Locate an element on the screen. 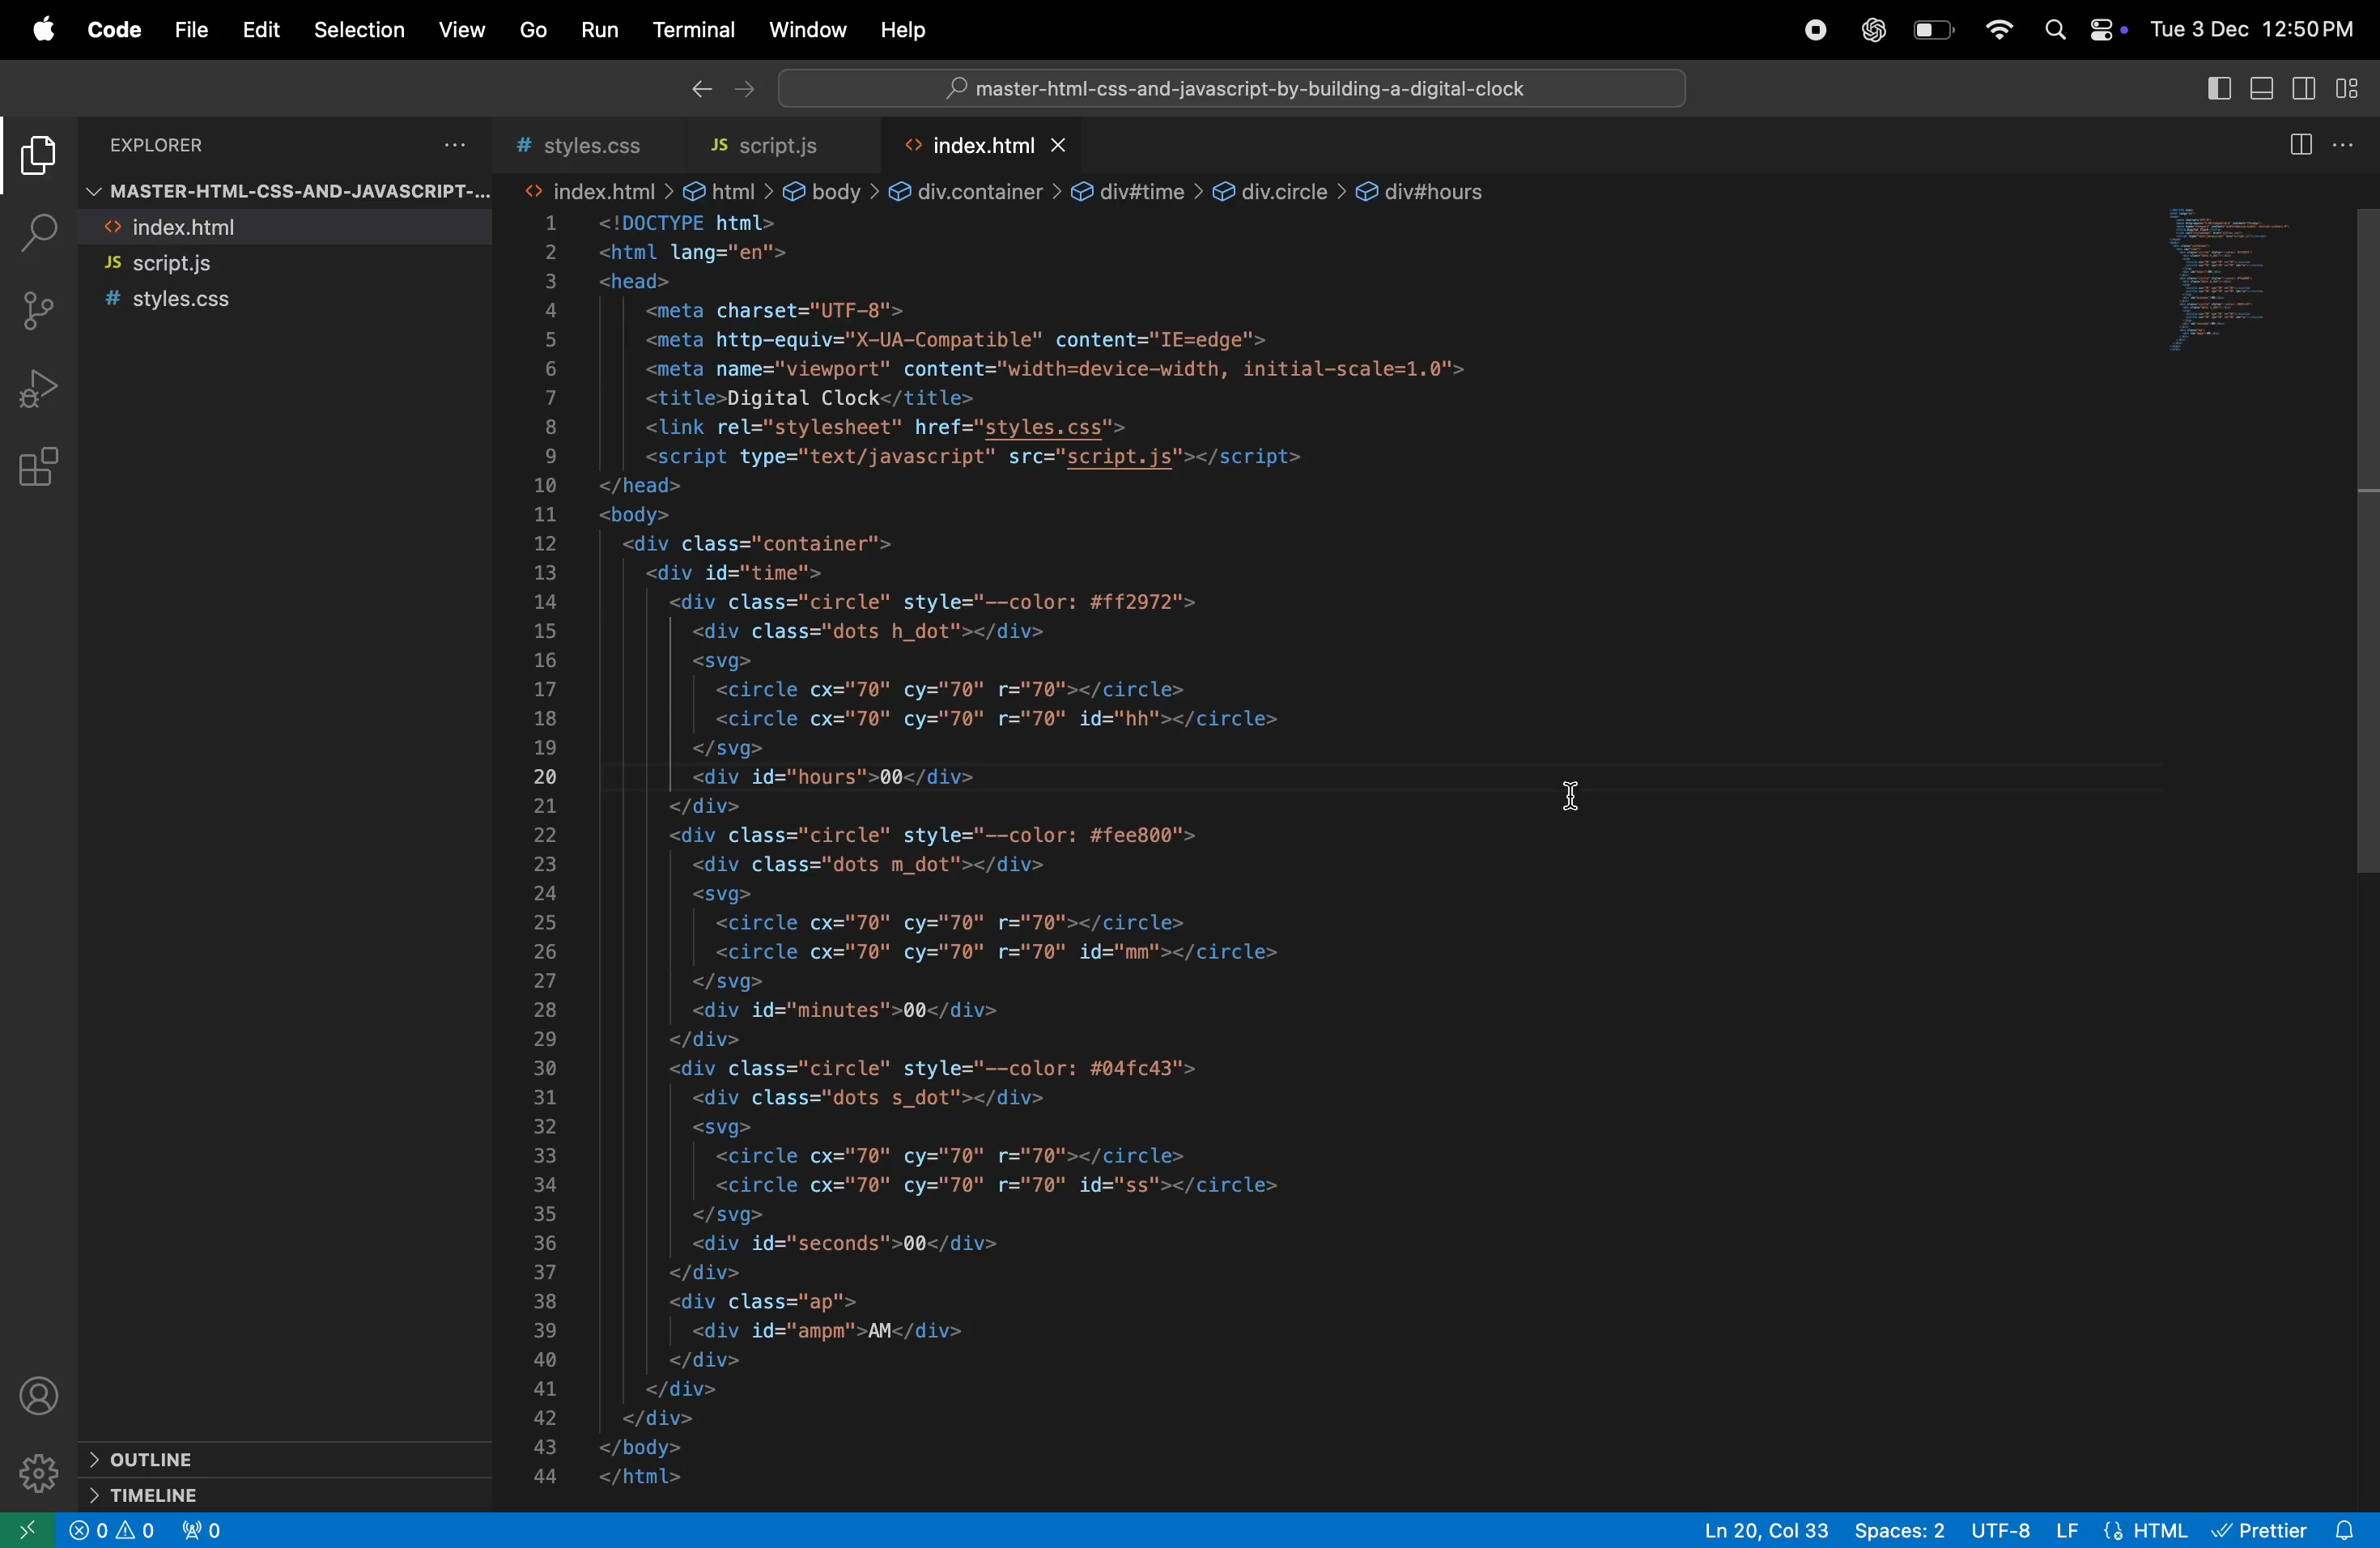  utf 8 is located at coordinates (1964, 1531).